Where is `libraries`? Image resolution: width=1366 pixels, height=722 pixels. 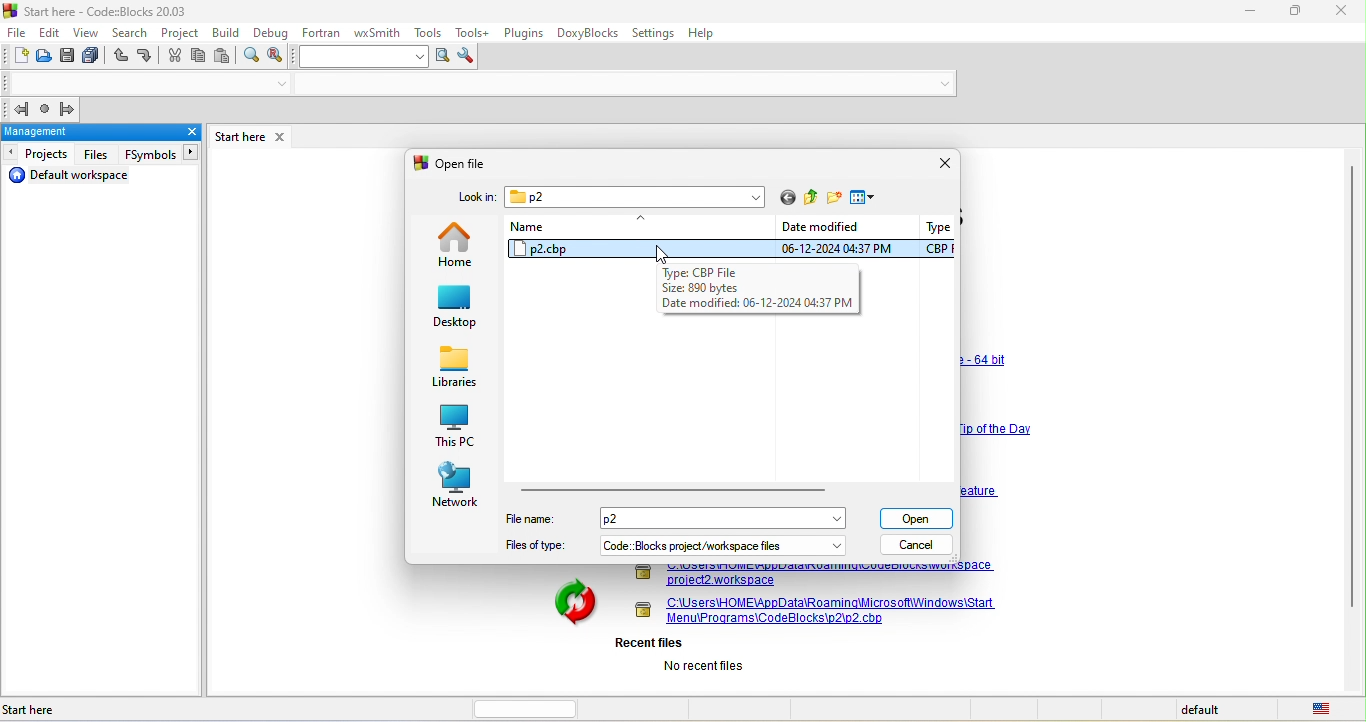
libraries is located at coordinates (458, 369).